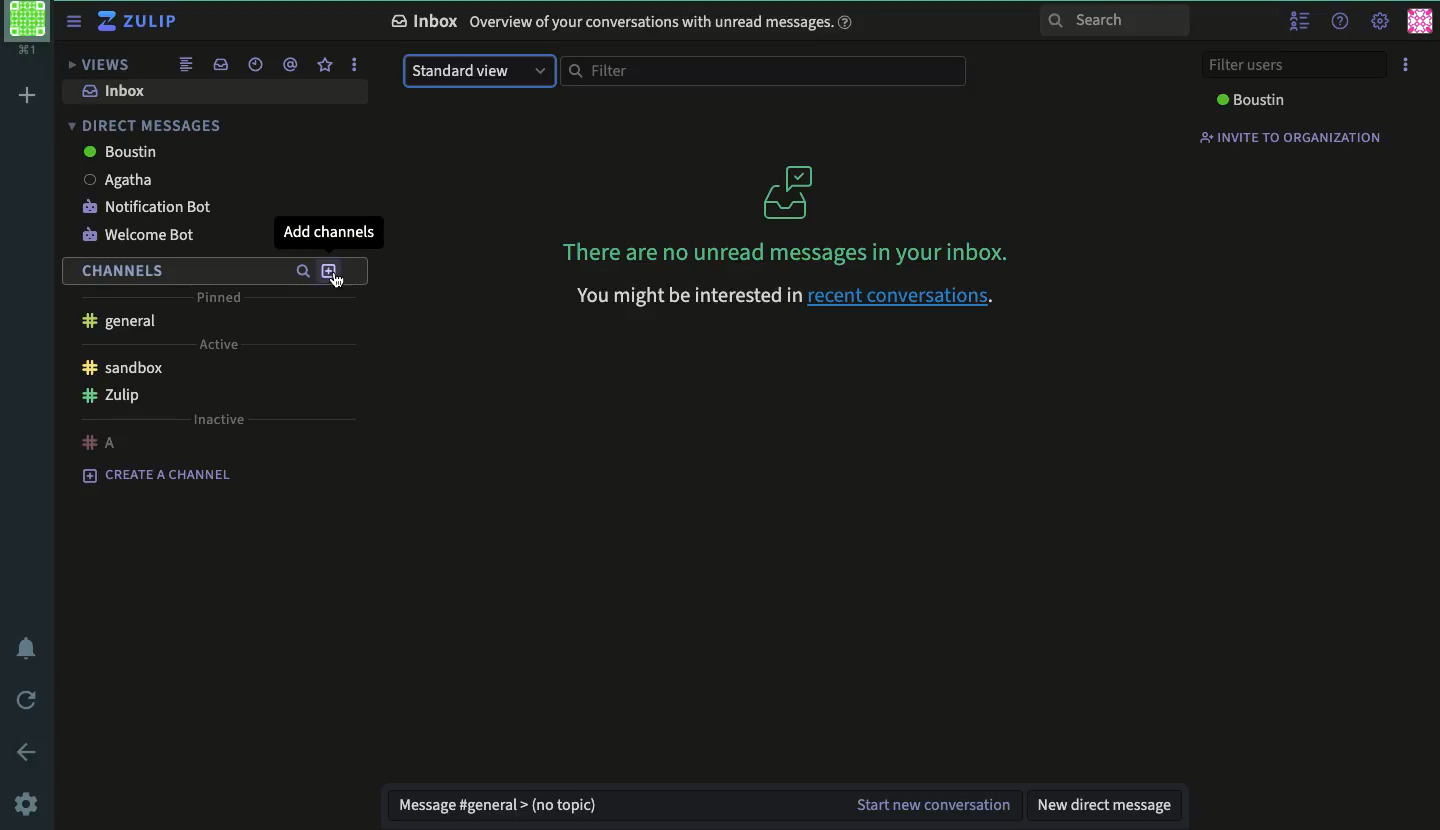 This screenshot has width=1440, height=830. I want to click on search, so click(1116, 20).